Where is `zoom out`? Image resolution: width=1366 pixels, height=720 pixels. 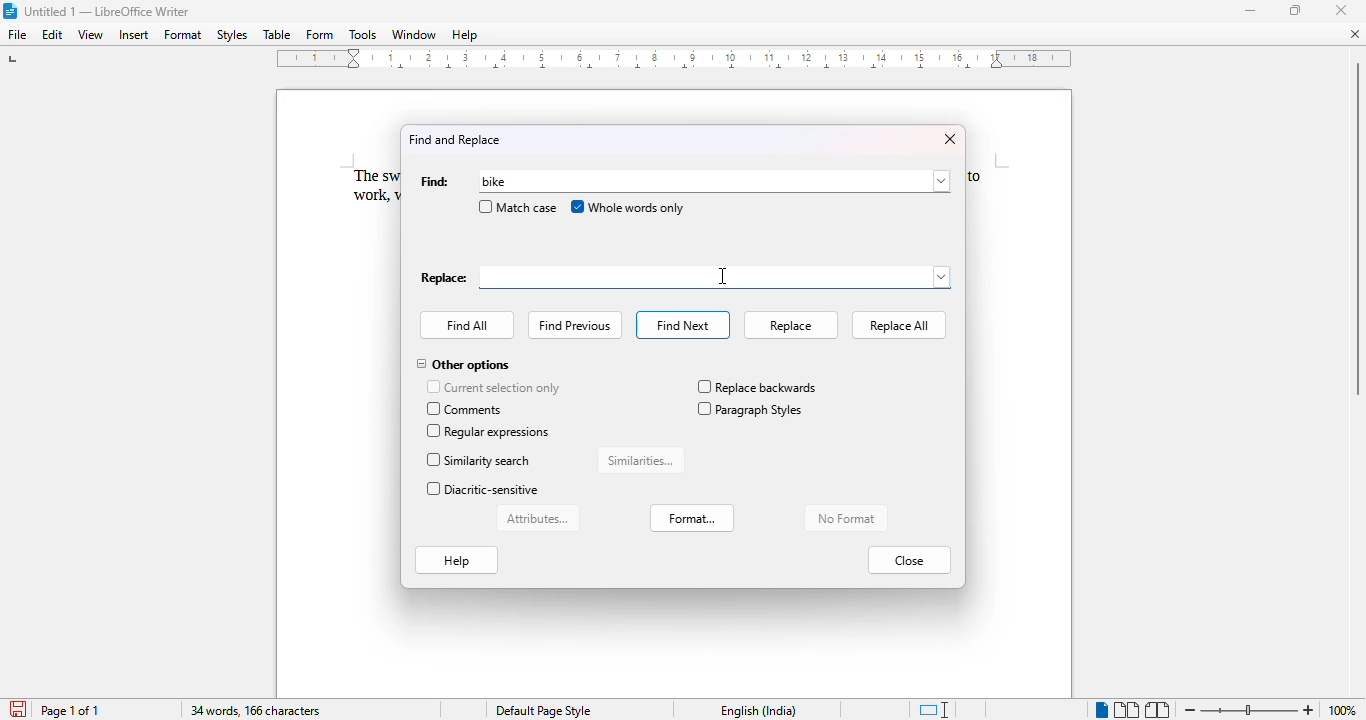 zoom out is located at coordinates (1188, 708).